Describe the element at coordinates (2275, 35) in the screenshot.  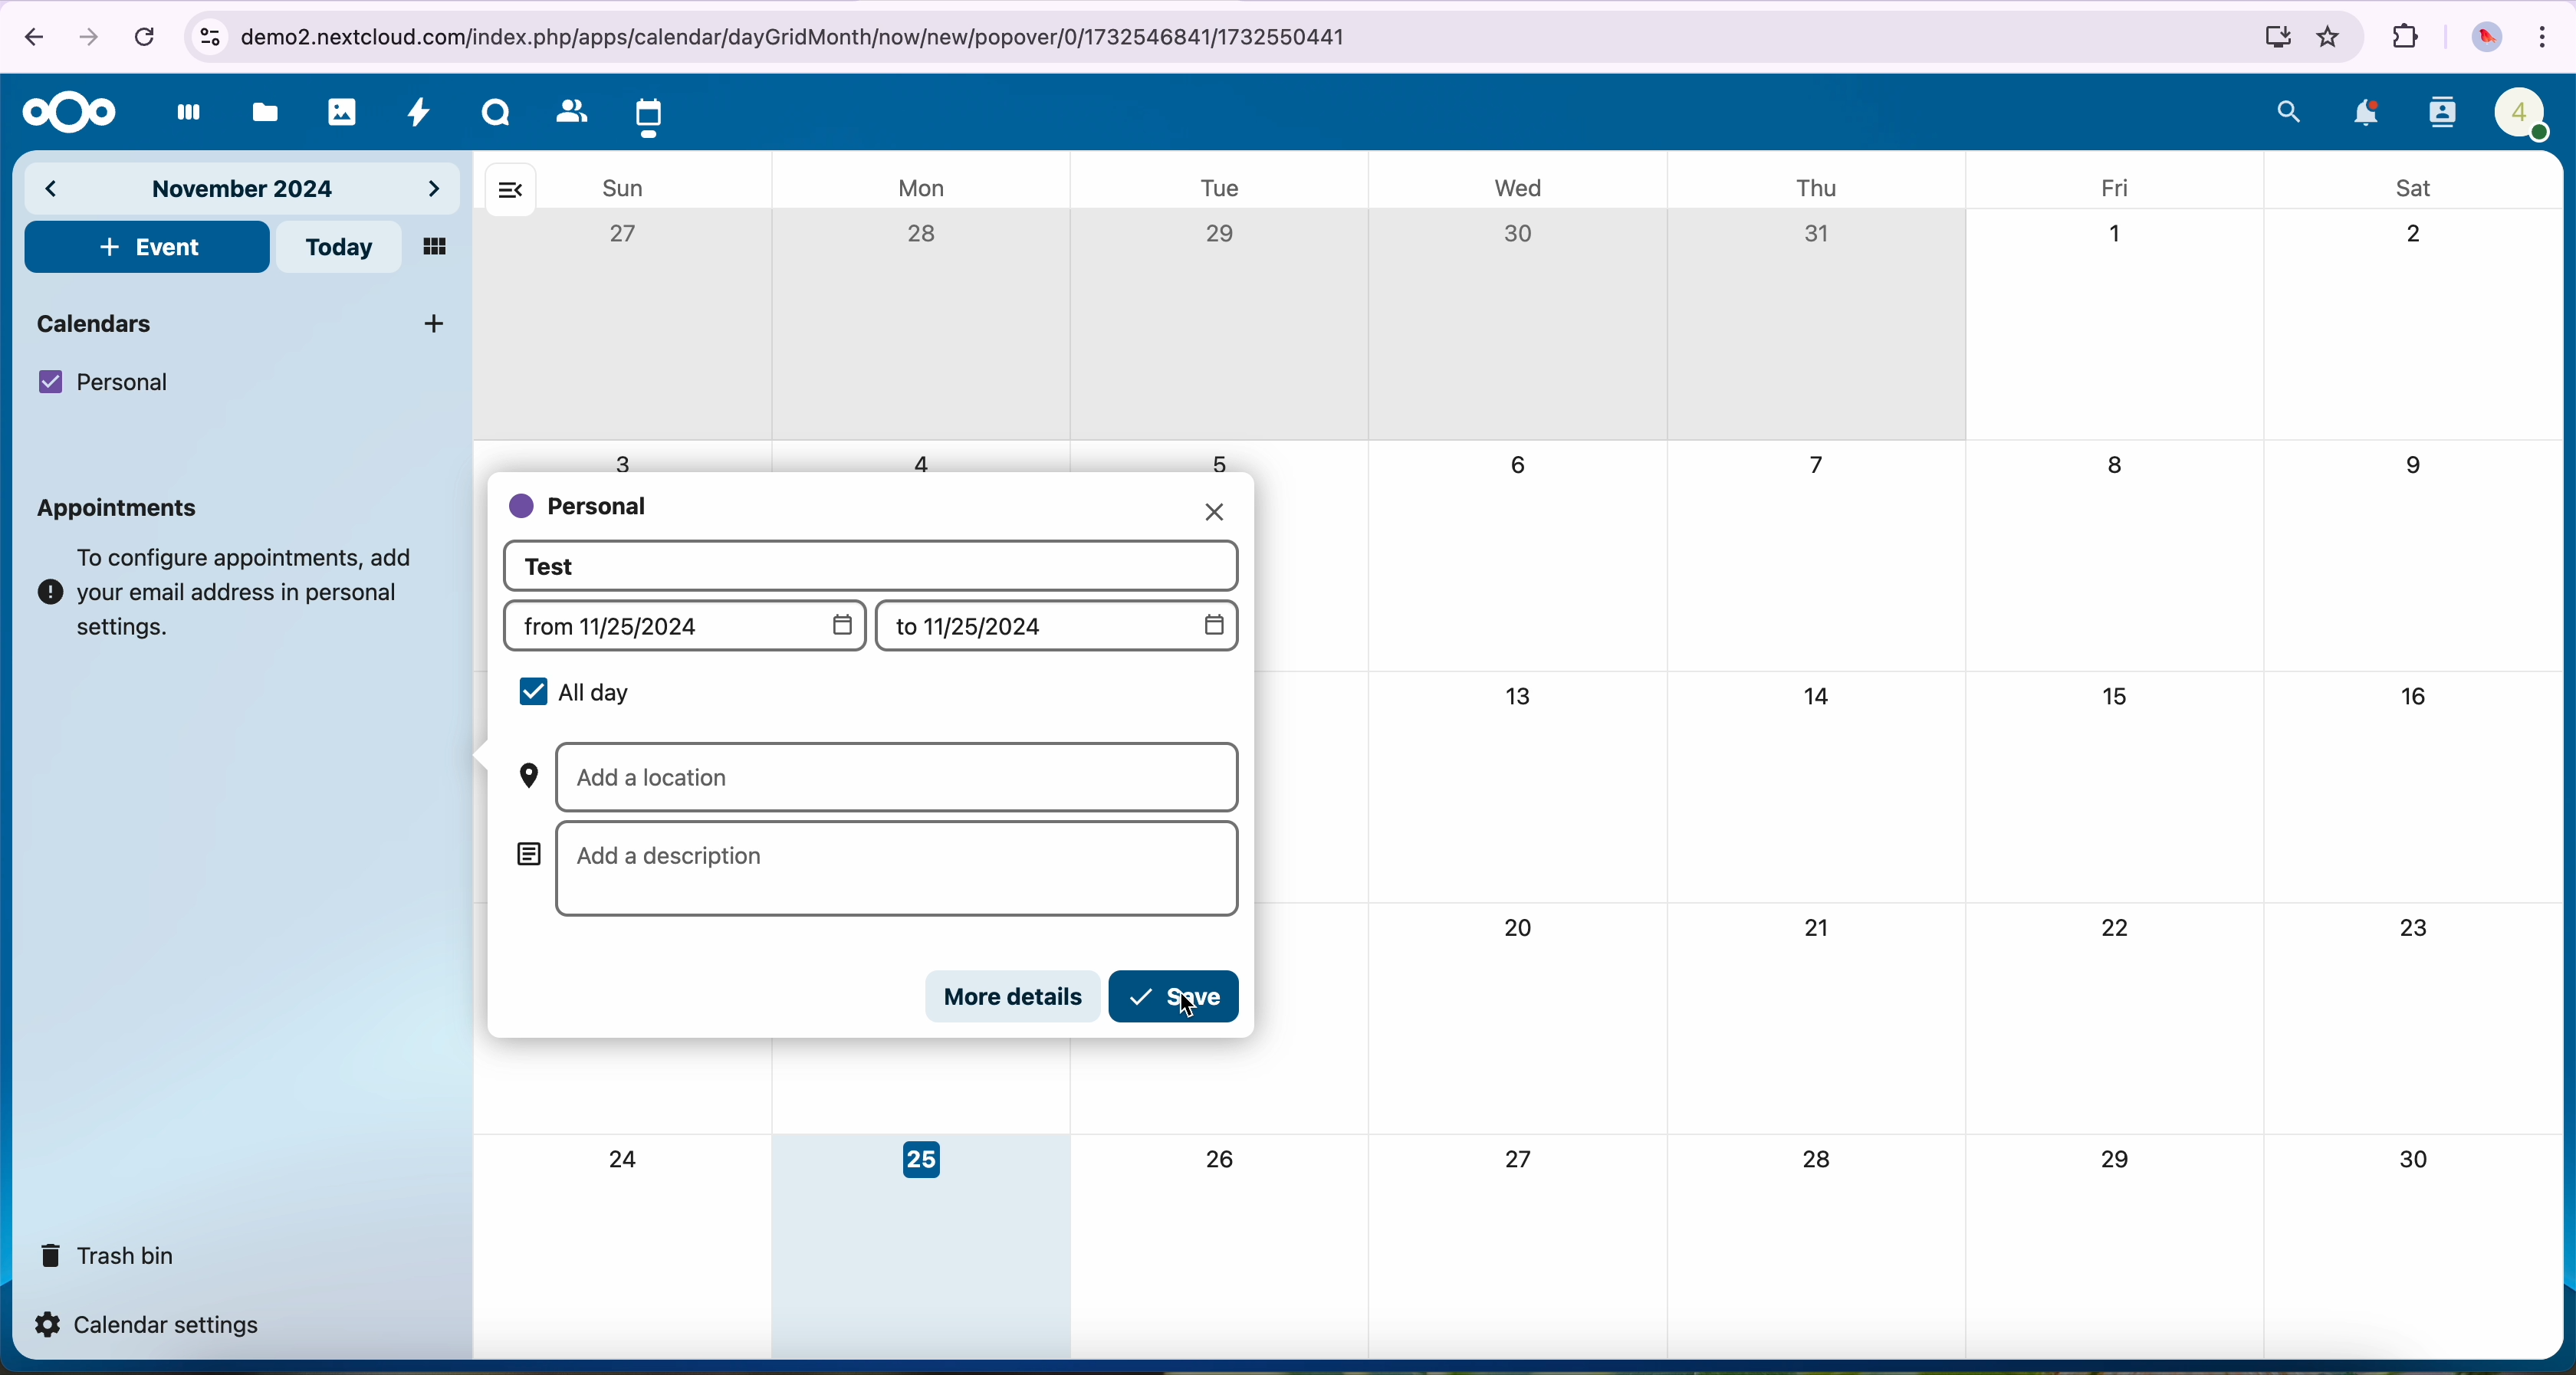
I see `install Nextcloud` at that location.